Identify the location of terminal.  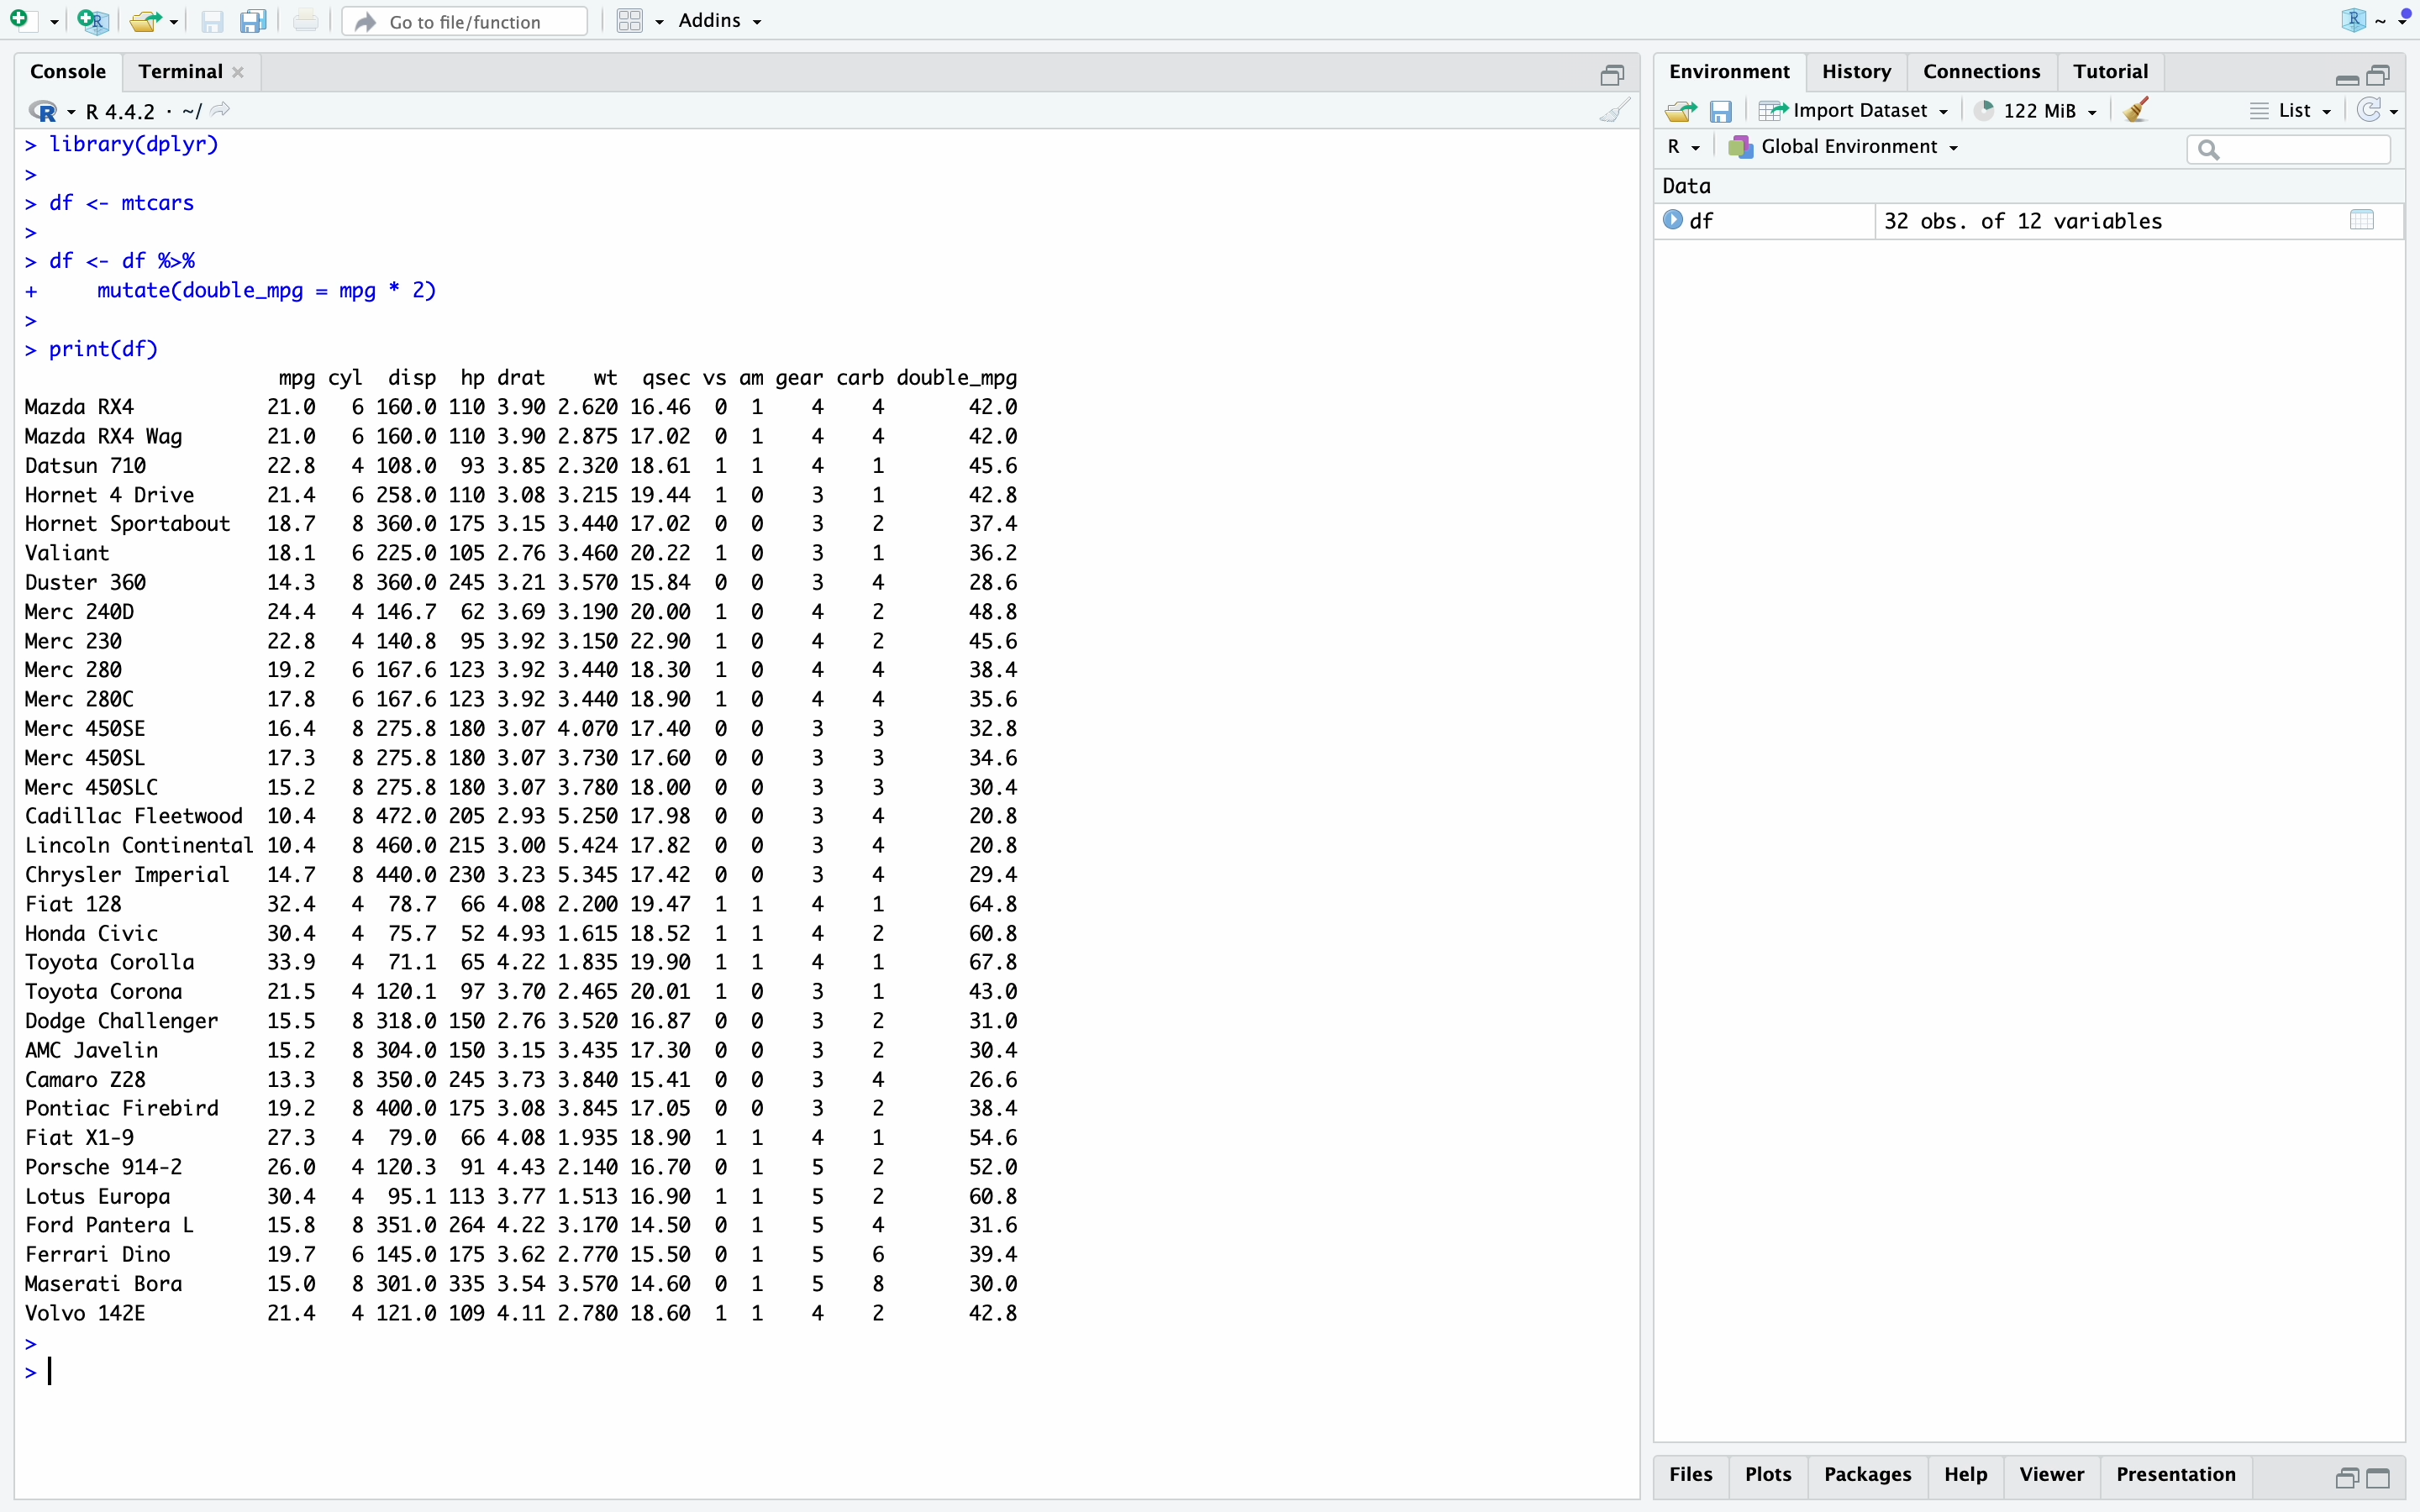
(181, 73).